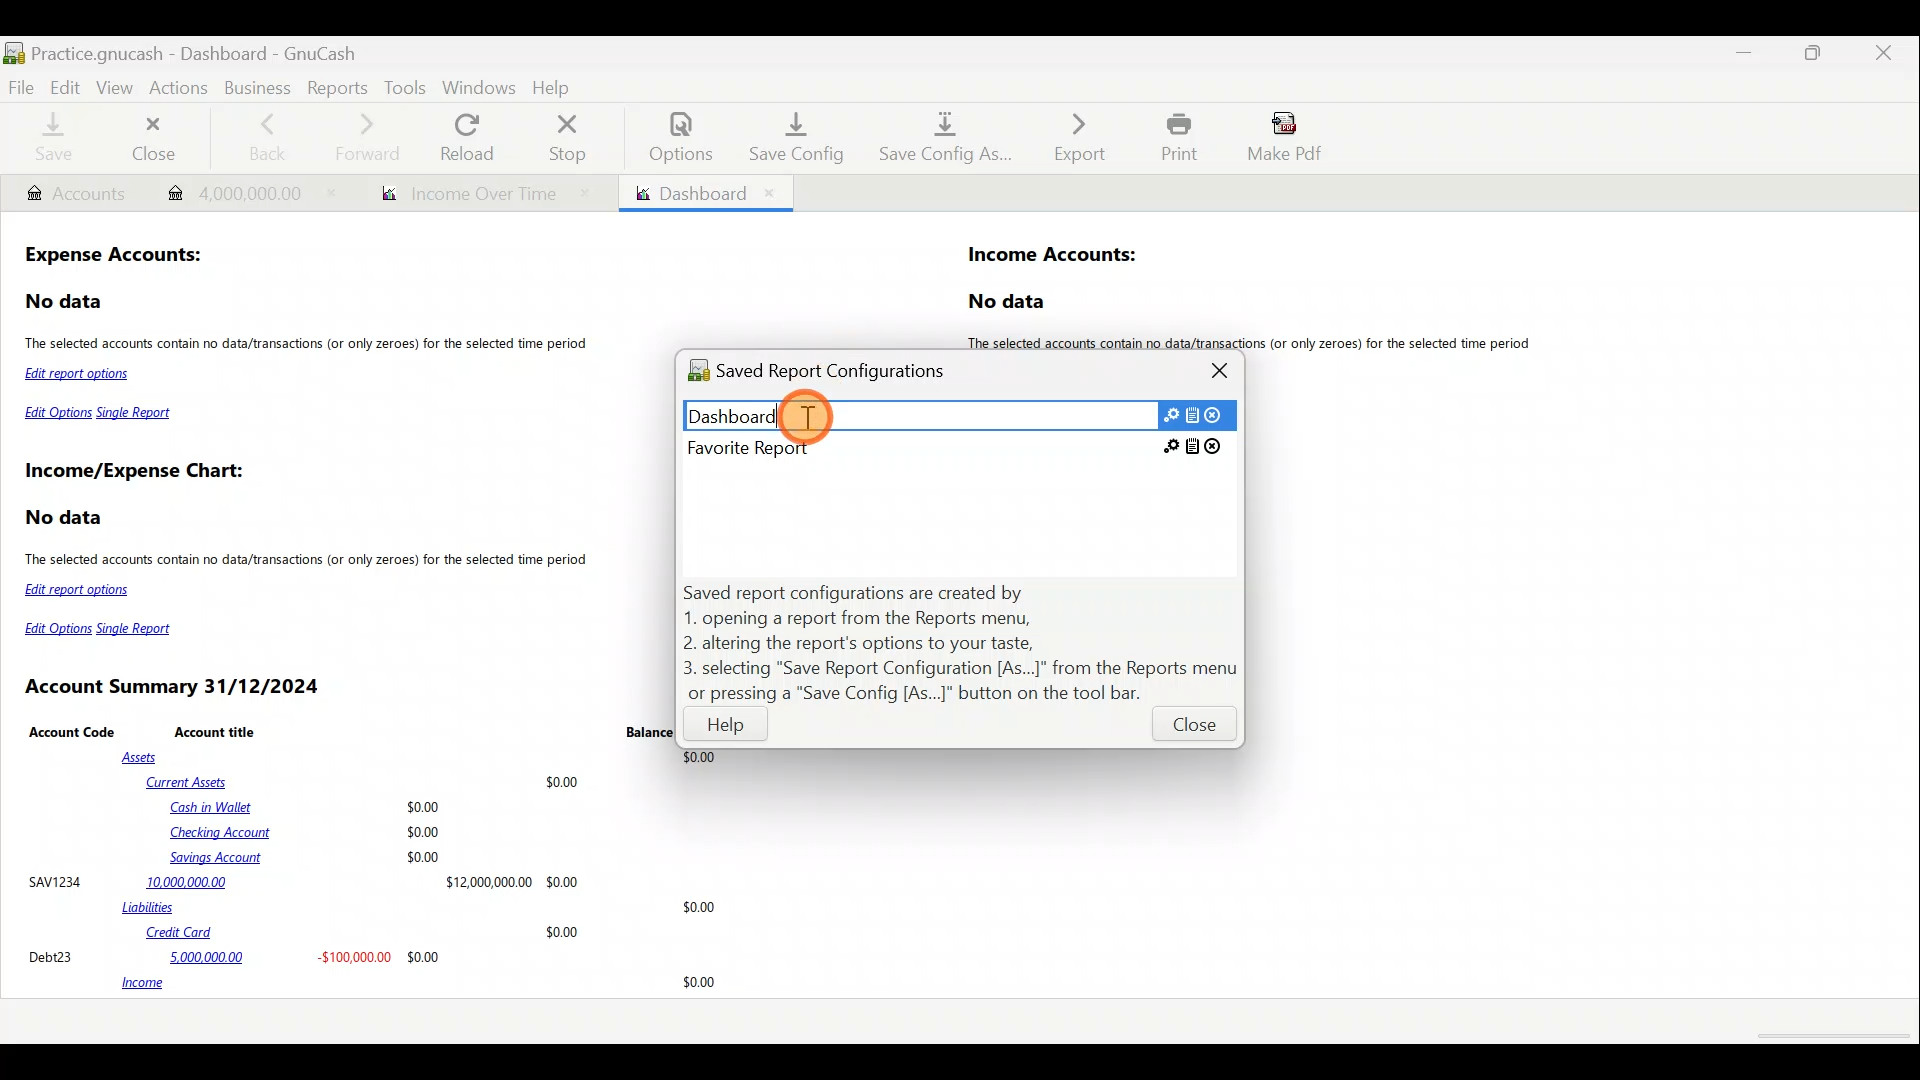 This screenshot has height=1080, width=1920. Describe the element at coordinates (81, 590) in the screenshot. I see `Edit report options` at that location.